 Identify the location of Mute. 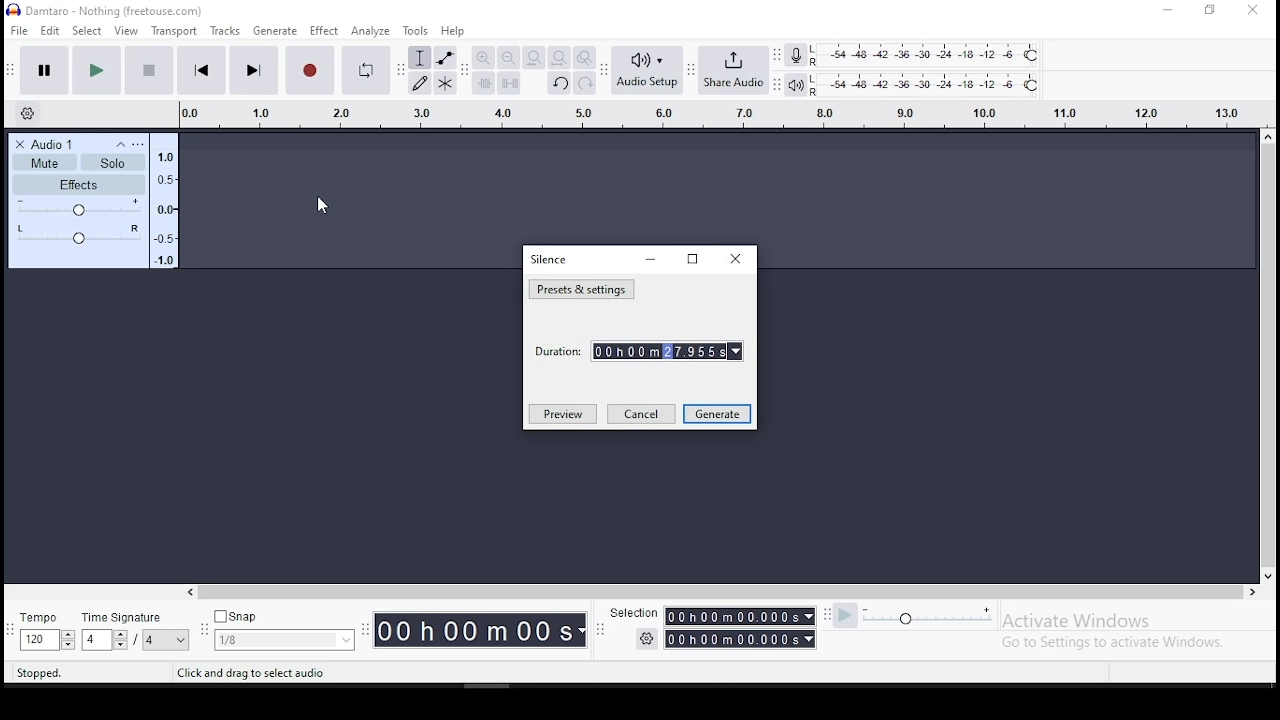
(45, 164).